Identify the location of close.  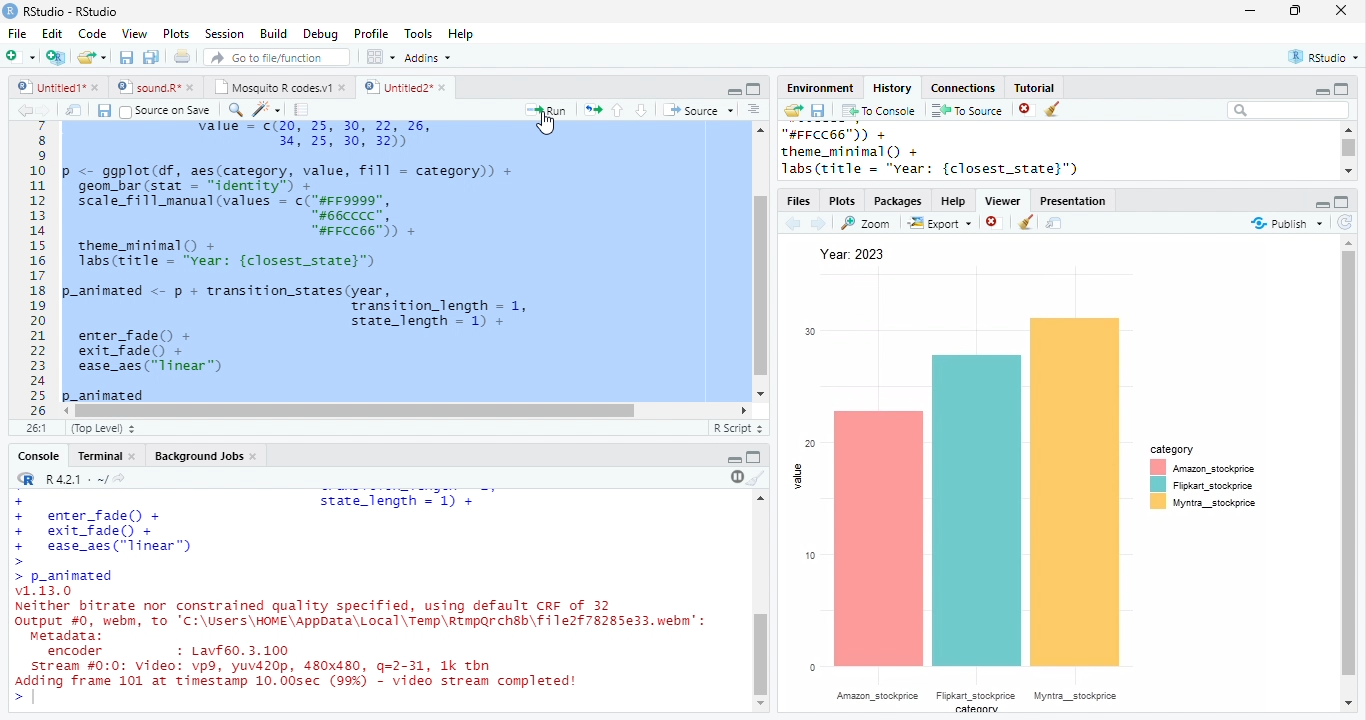
(443, 87).